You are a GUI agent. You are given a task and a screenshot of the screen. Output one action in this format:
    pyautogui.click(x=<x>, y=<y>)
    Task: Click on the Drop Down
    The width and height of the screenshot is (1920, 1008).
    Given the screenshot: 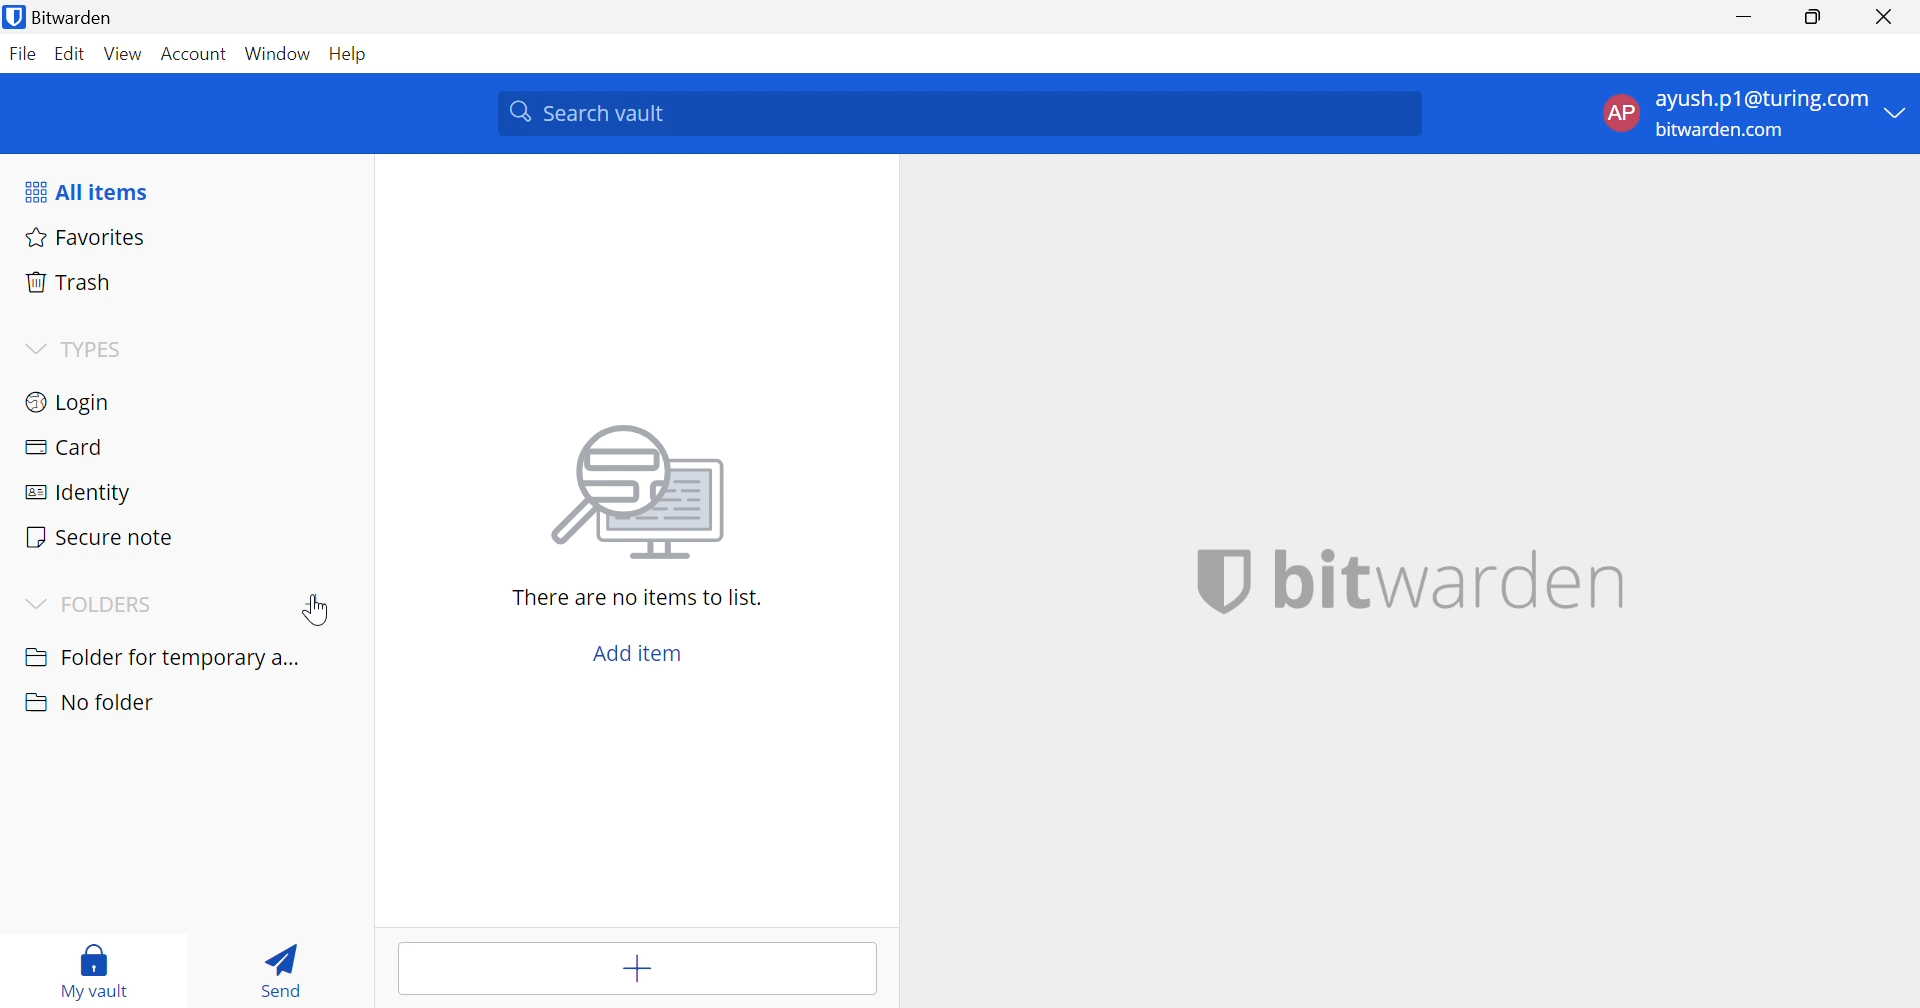 What is the action you would take?
    pyautogui.click(x=32, y=347)
    